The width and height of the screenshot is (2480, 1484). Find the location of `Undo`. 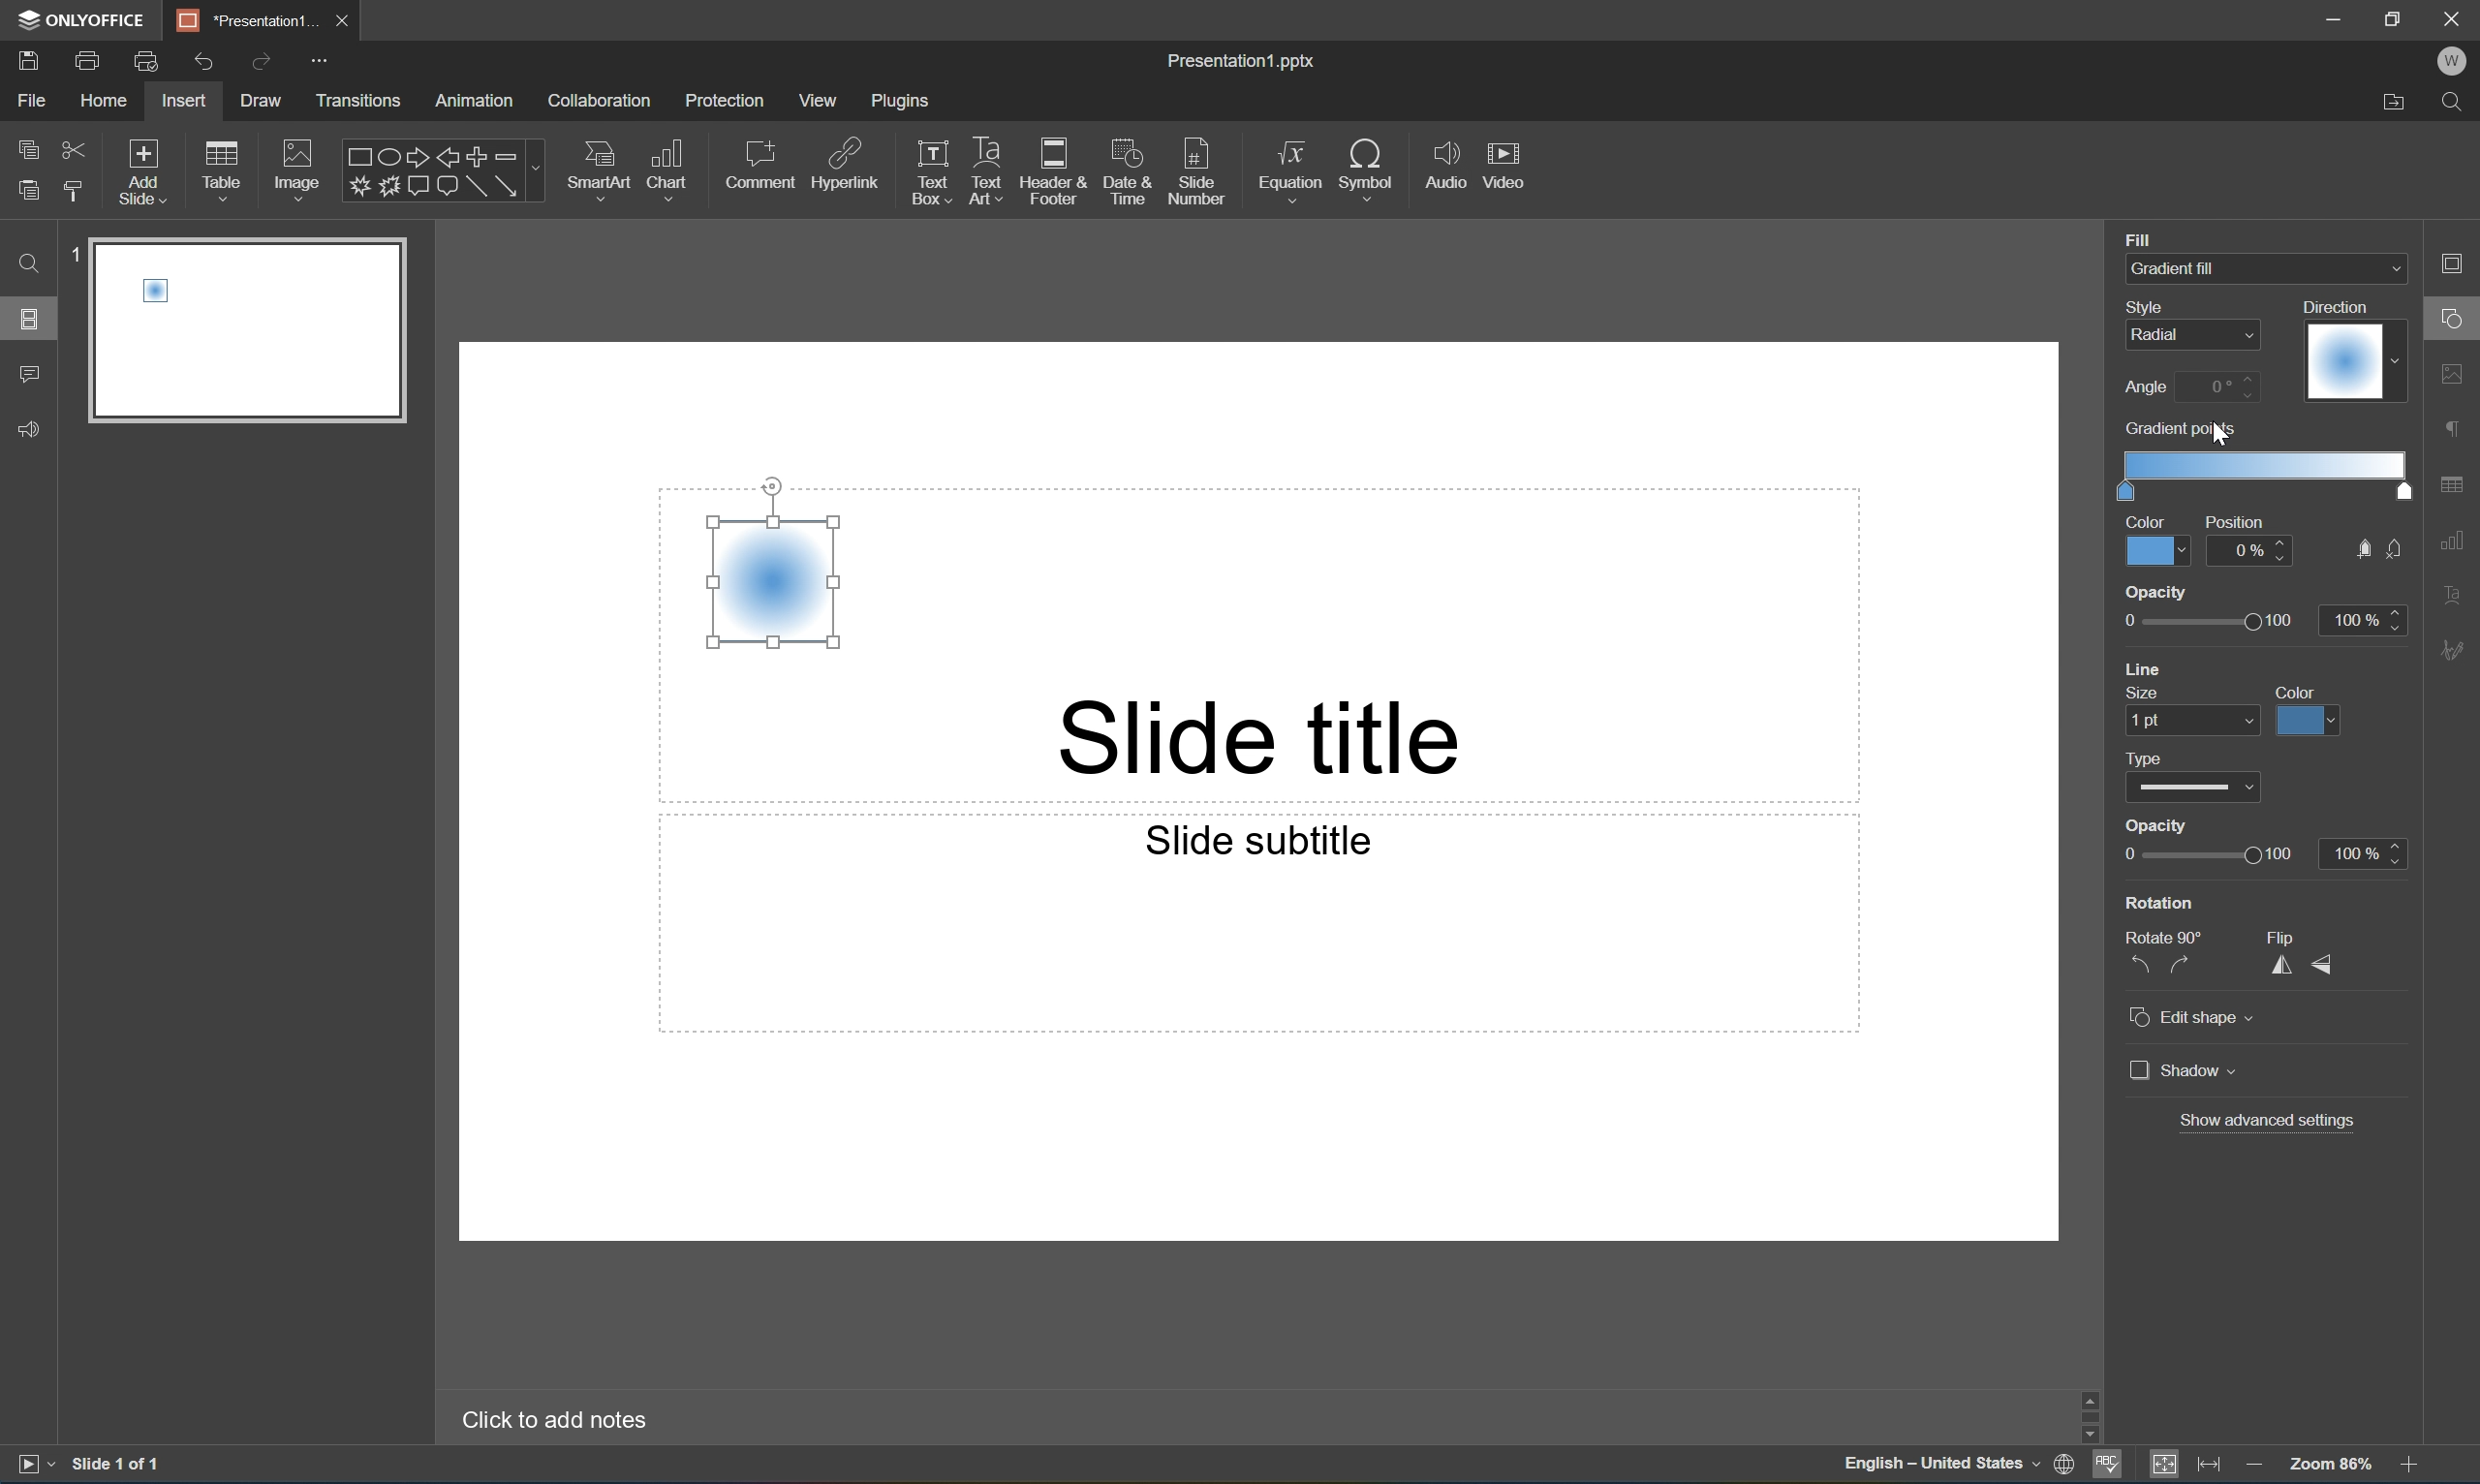

Undo is located at coordinates (203, 63).